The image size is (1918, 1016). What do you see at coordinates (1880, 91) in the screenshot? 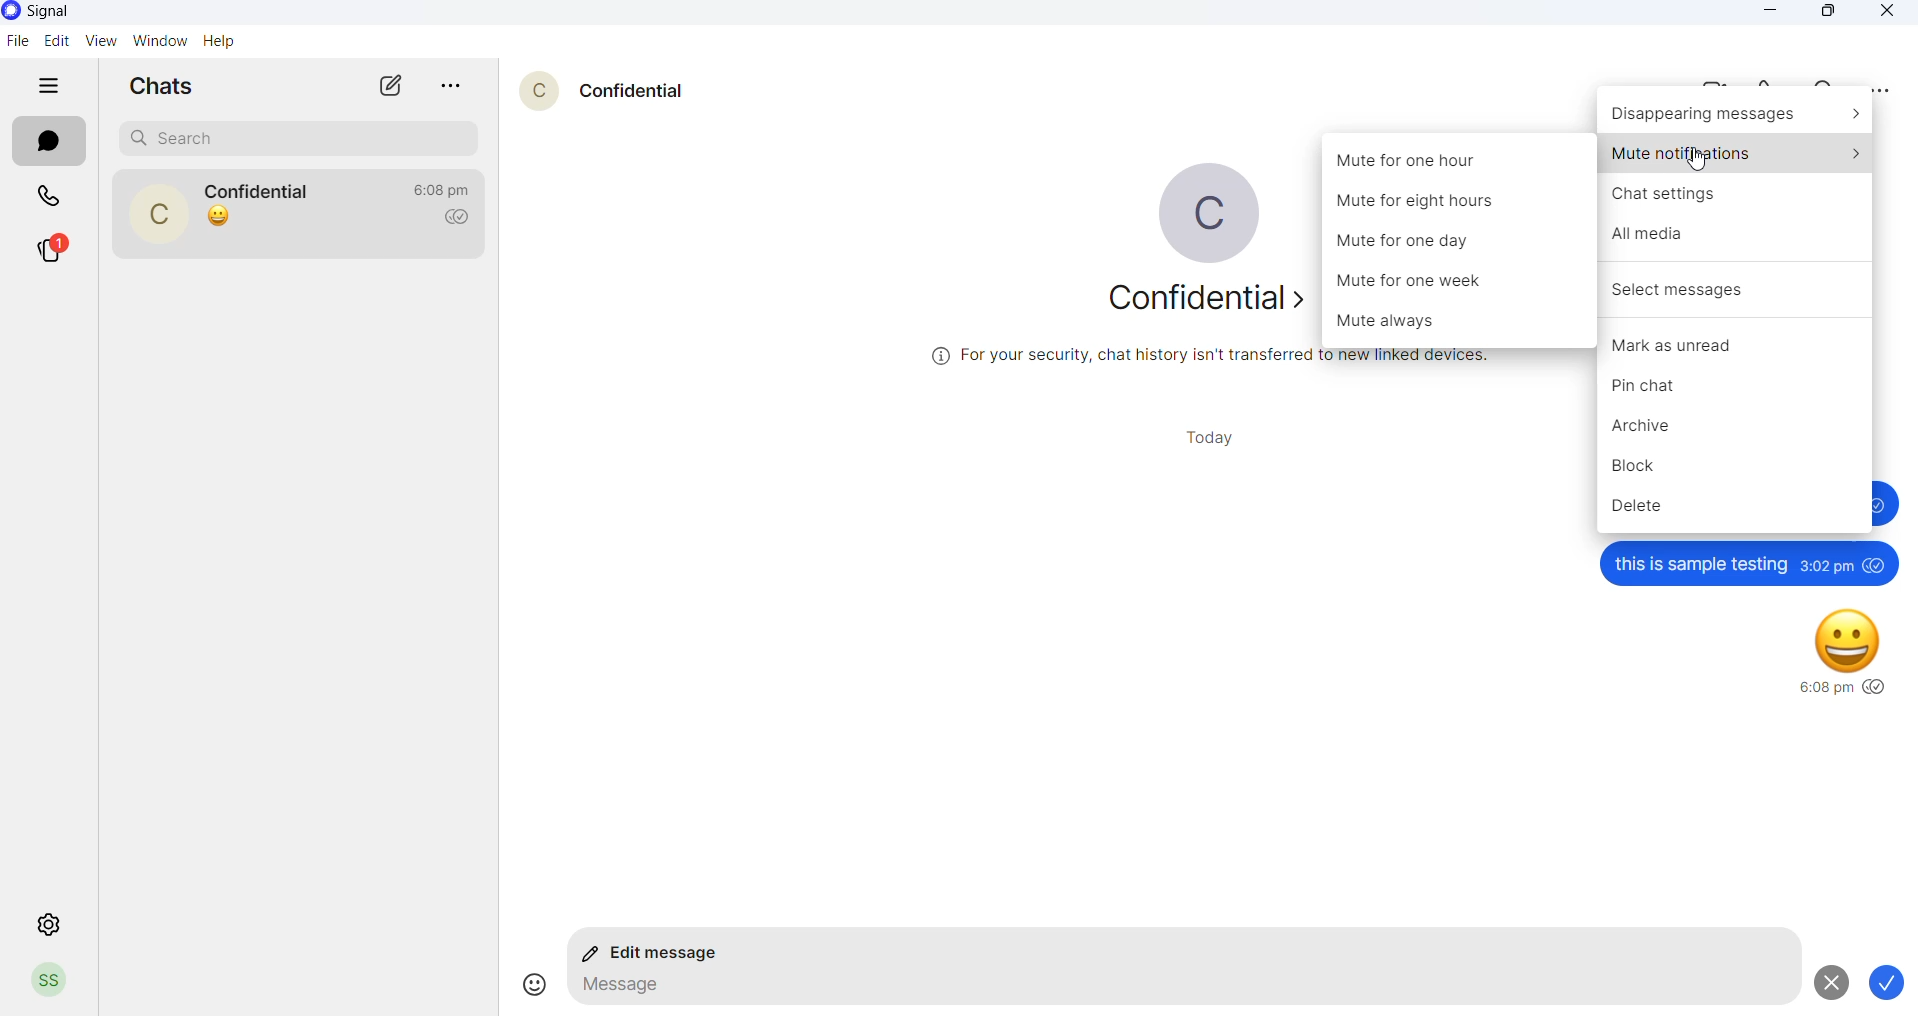
I see `more options` at bounding box center [1880, 91].